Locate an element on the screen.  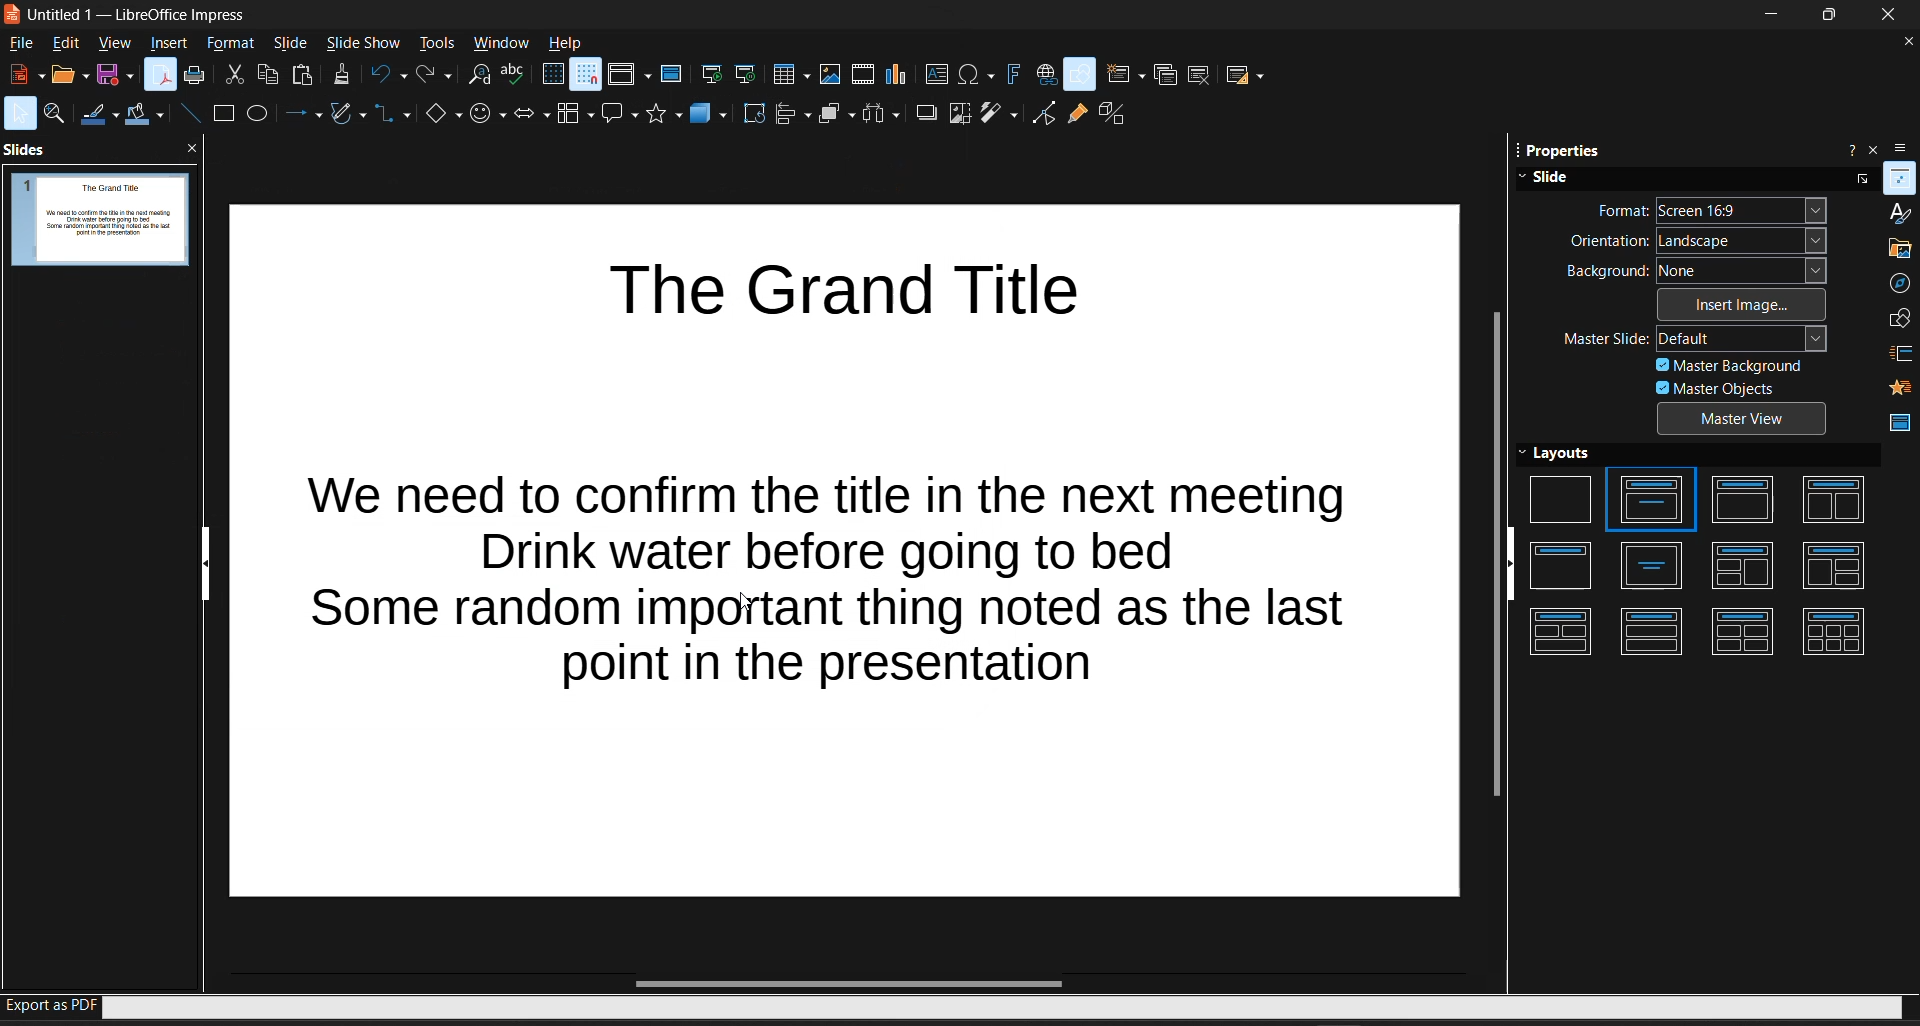
Untitled 1 - LibreOffice Impress is located at coordinates (133, 15).